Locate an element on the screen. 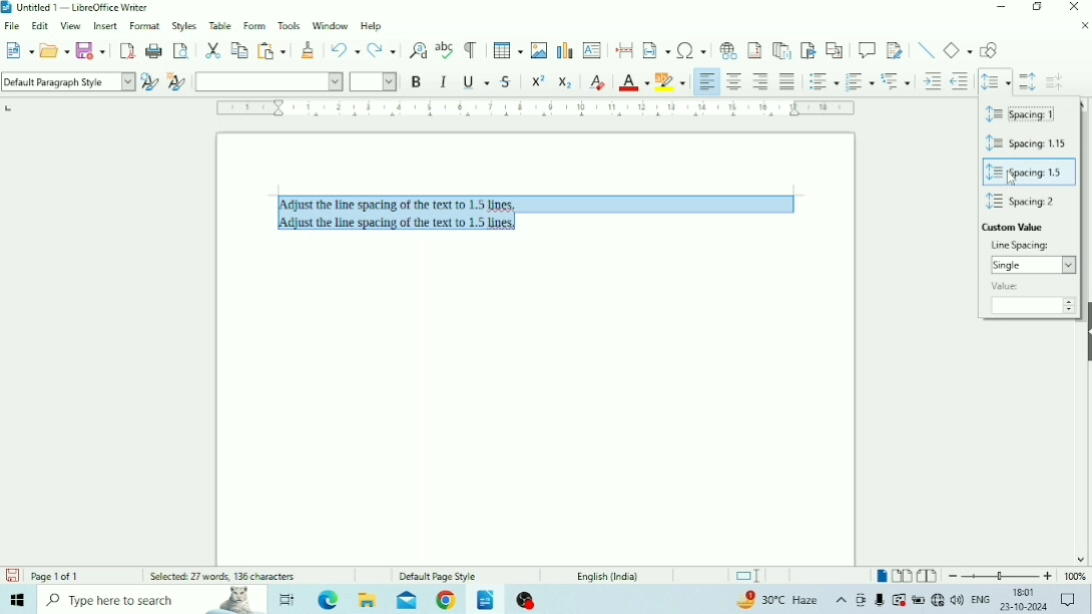 This screenshot has width=1092, height=614. Insert Field is located at coordinates (656, 49).